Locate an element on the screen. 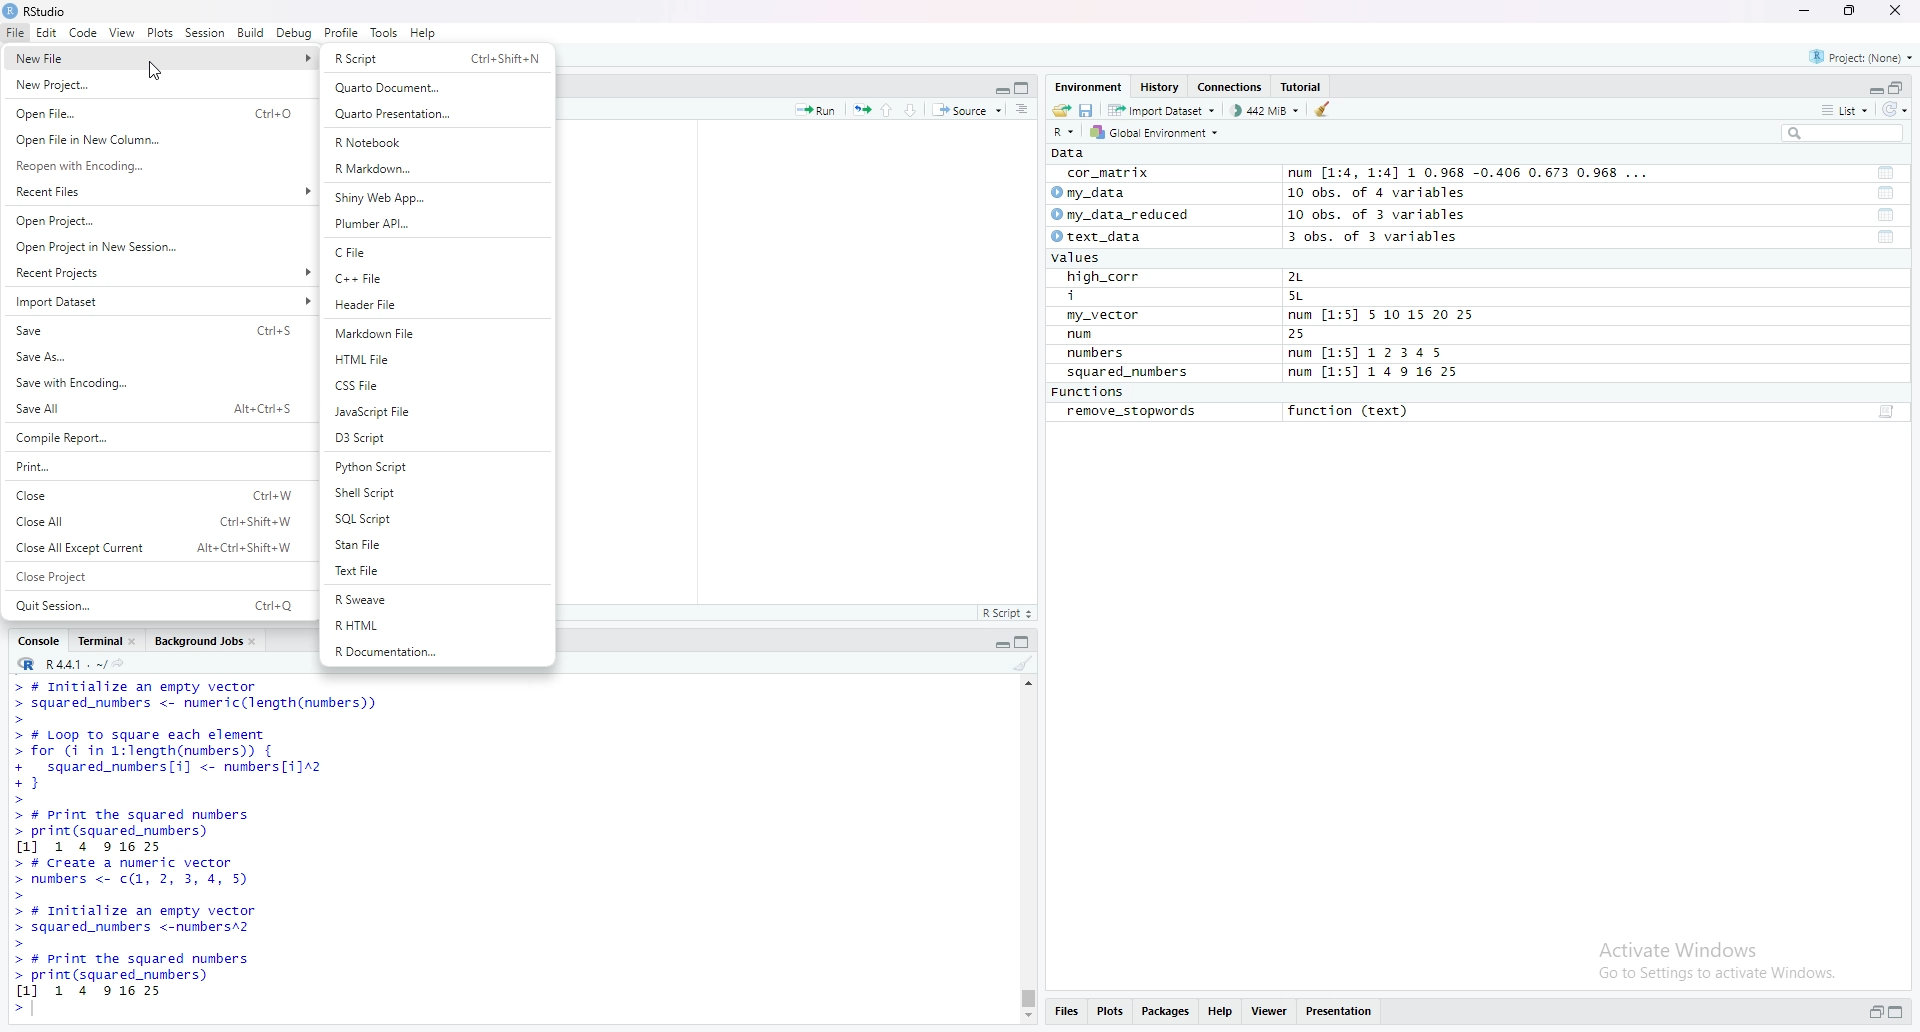  Debug is located at coordinates (294, 34).